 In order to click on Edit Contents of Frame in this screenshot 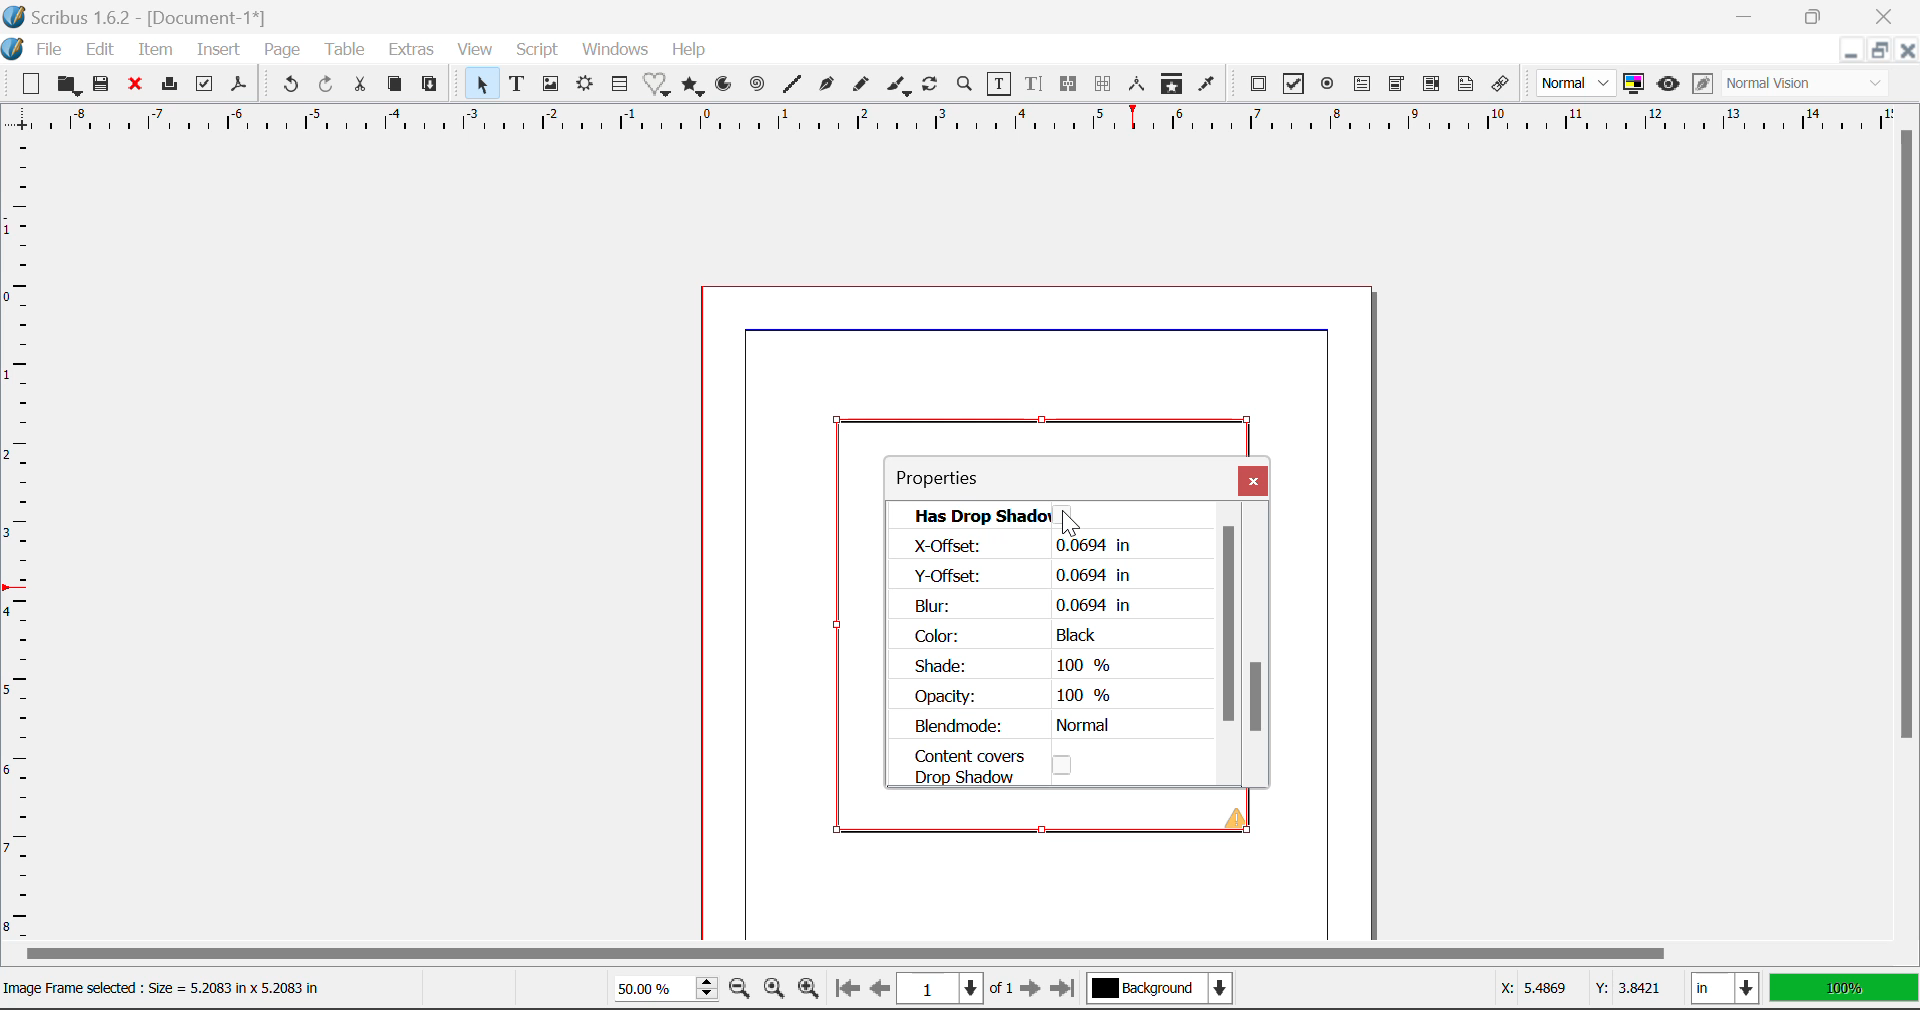, I will do `click(1001, 87)`.